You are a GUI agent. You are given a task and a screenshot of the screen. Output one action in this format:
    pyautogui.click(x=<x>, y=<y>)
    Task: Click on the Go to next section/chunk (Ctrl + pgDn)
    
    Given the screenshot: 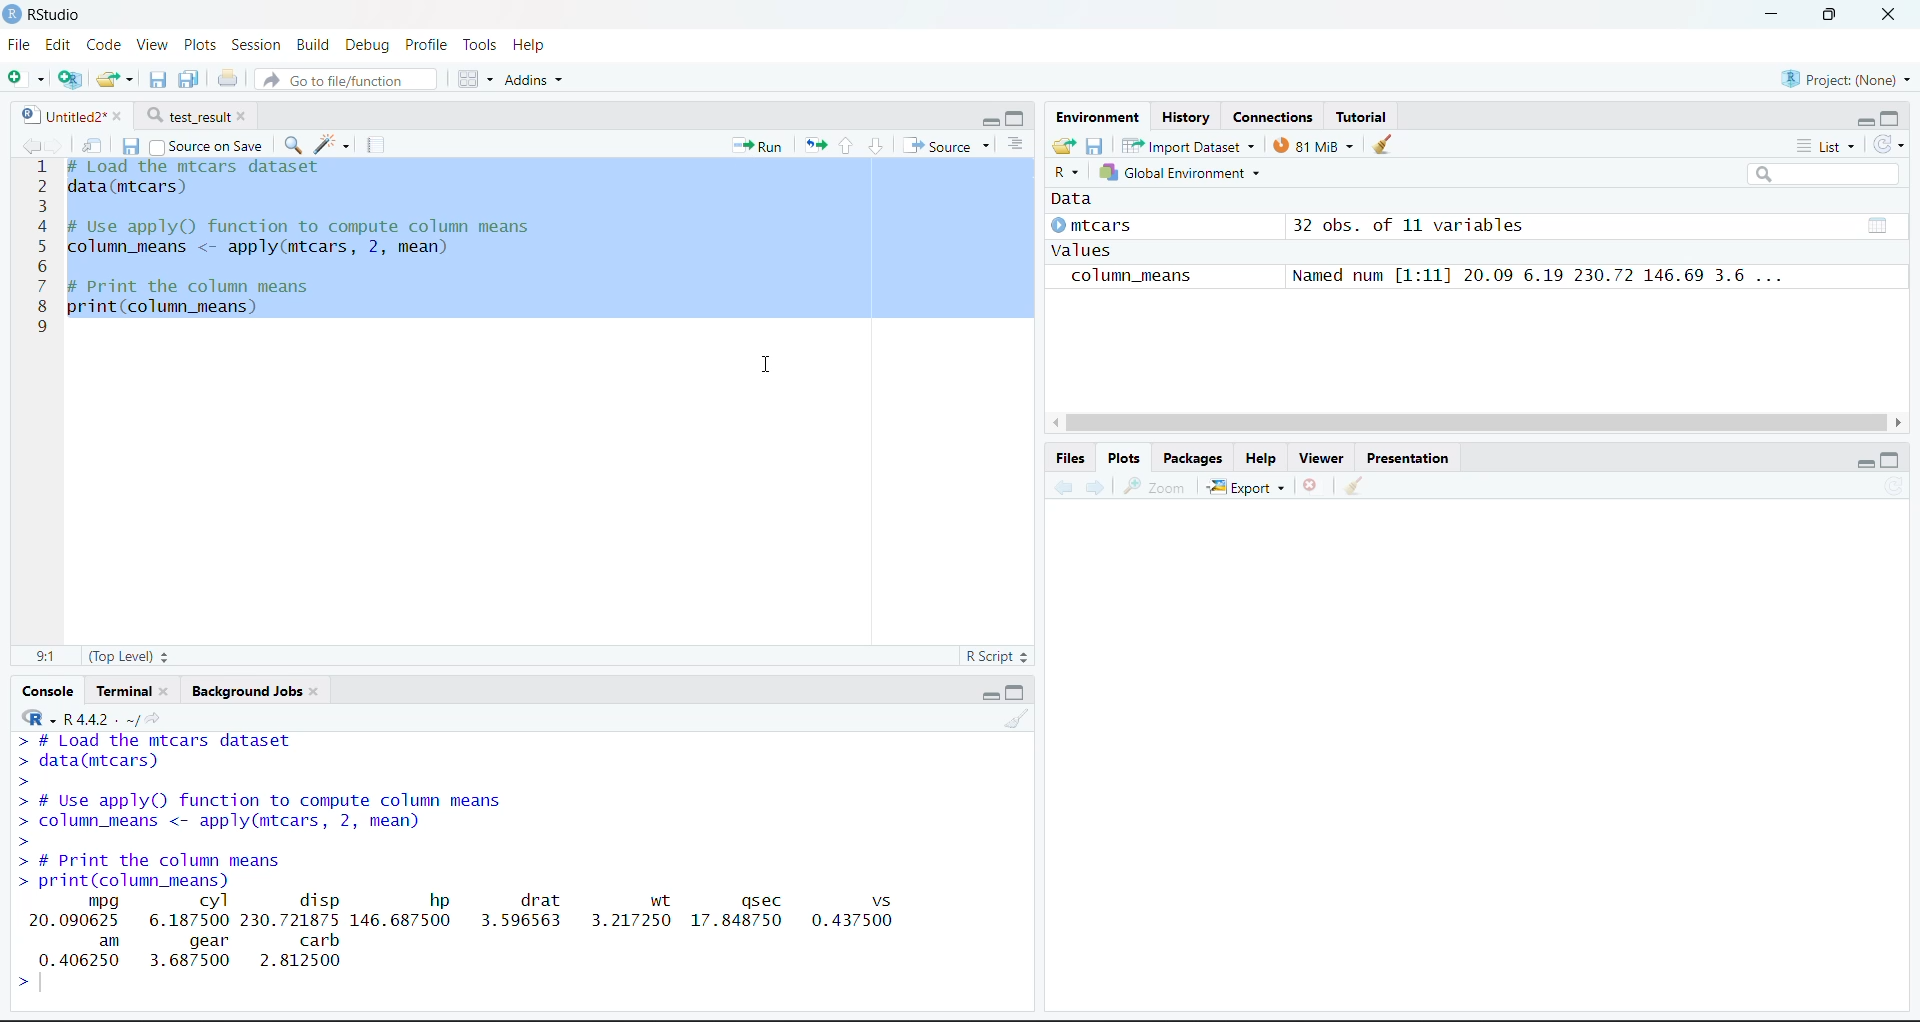 What is the action you would take?
    pyautogui.click(x=875, y=145)
    